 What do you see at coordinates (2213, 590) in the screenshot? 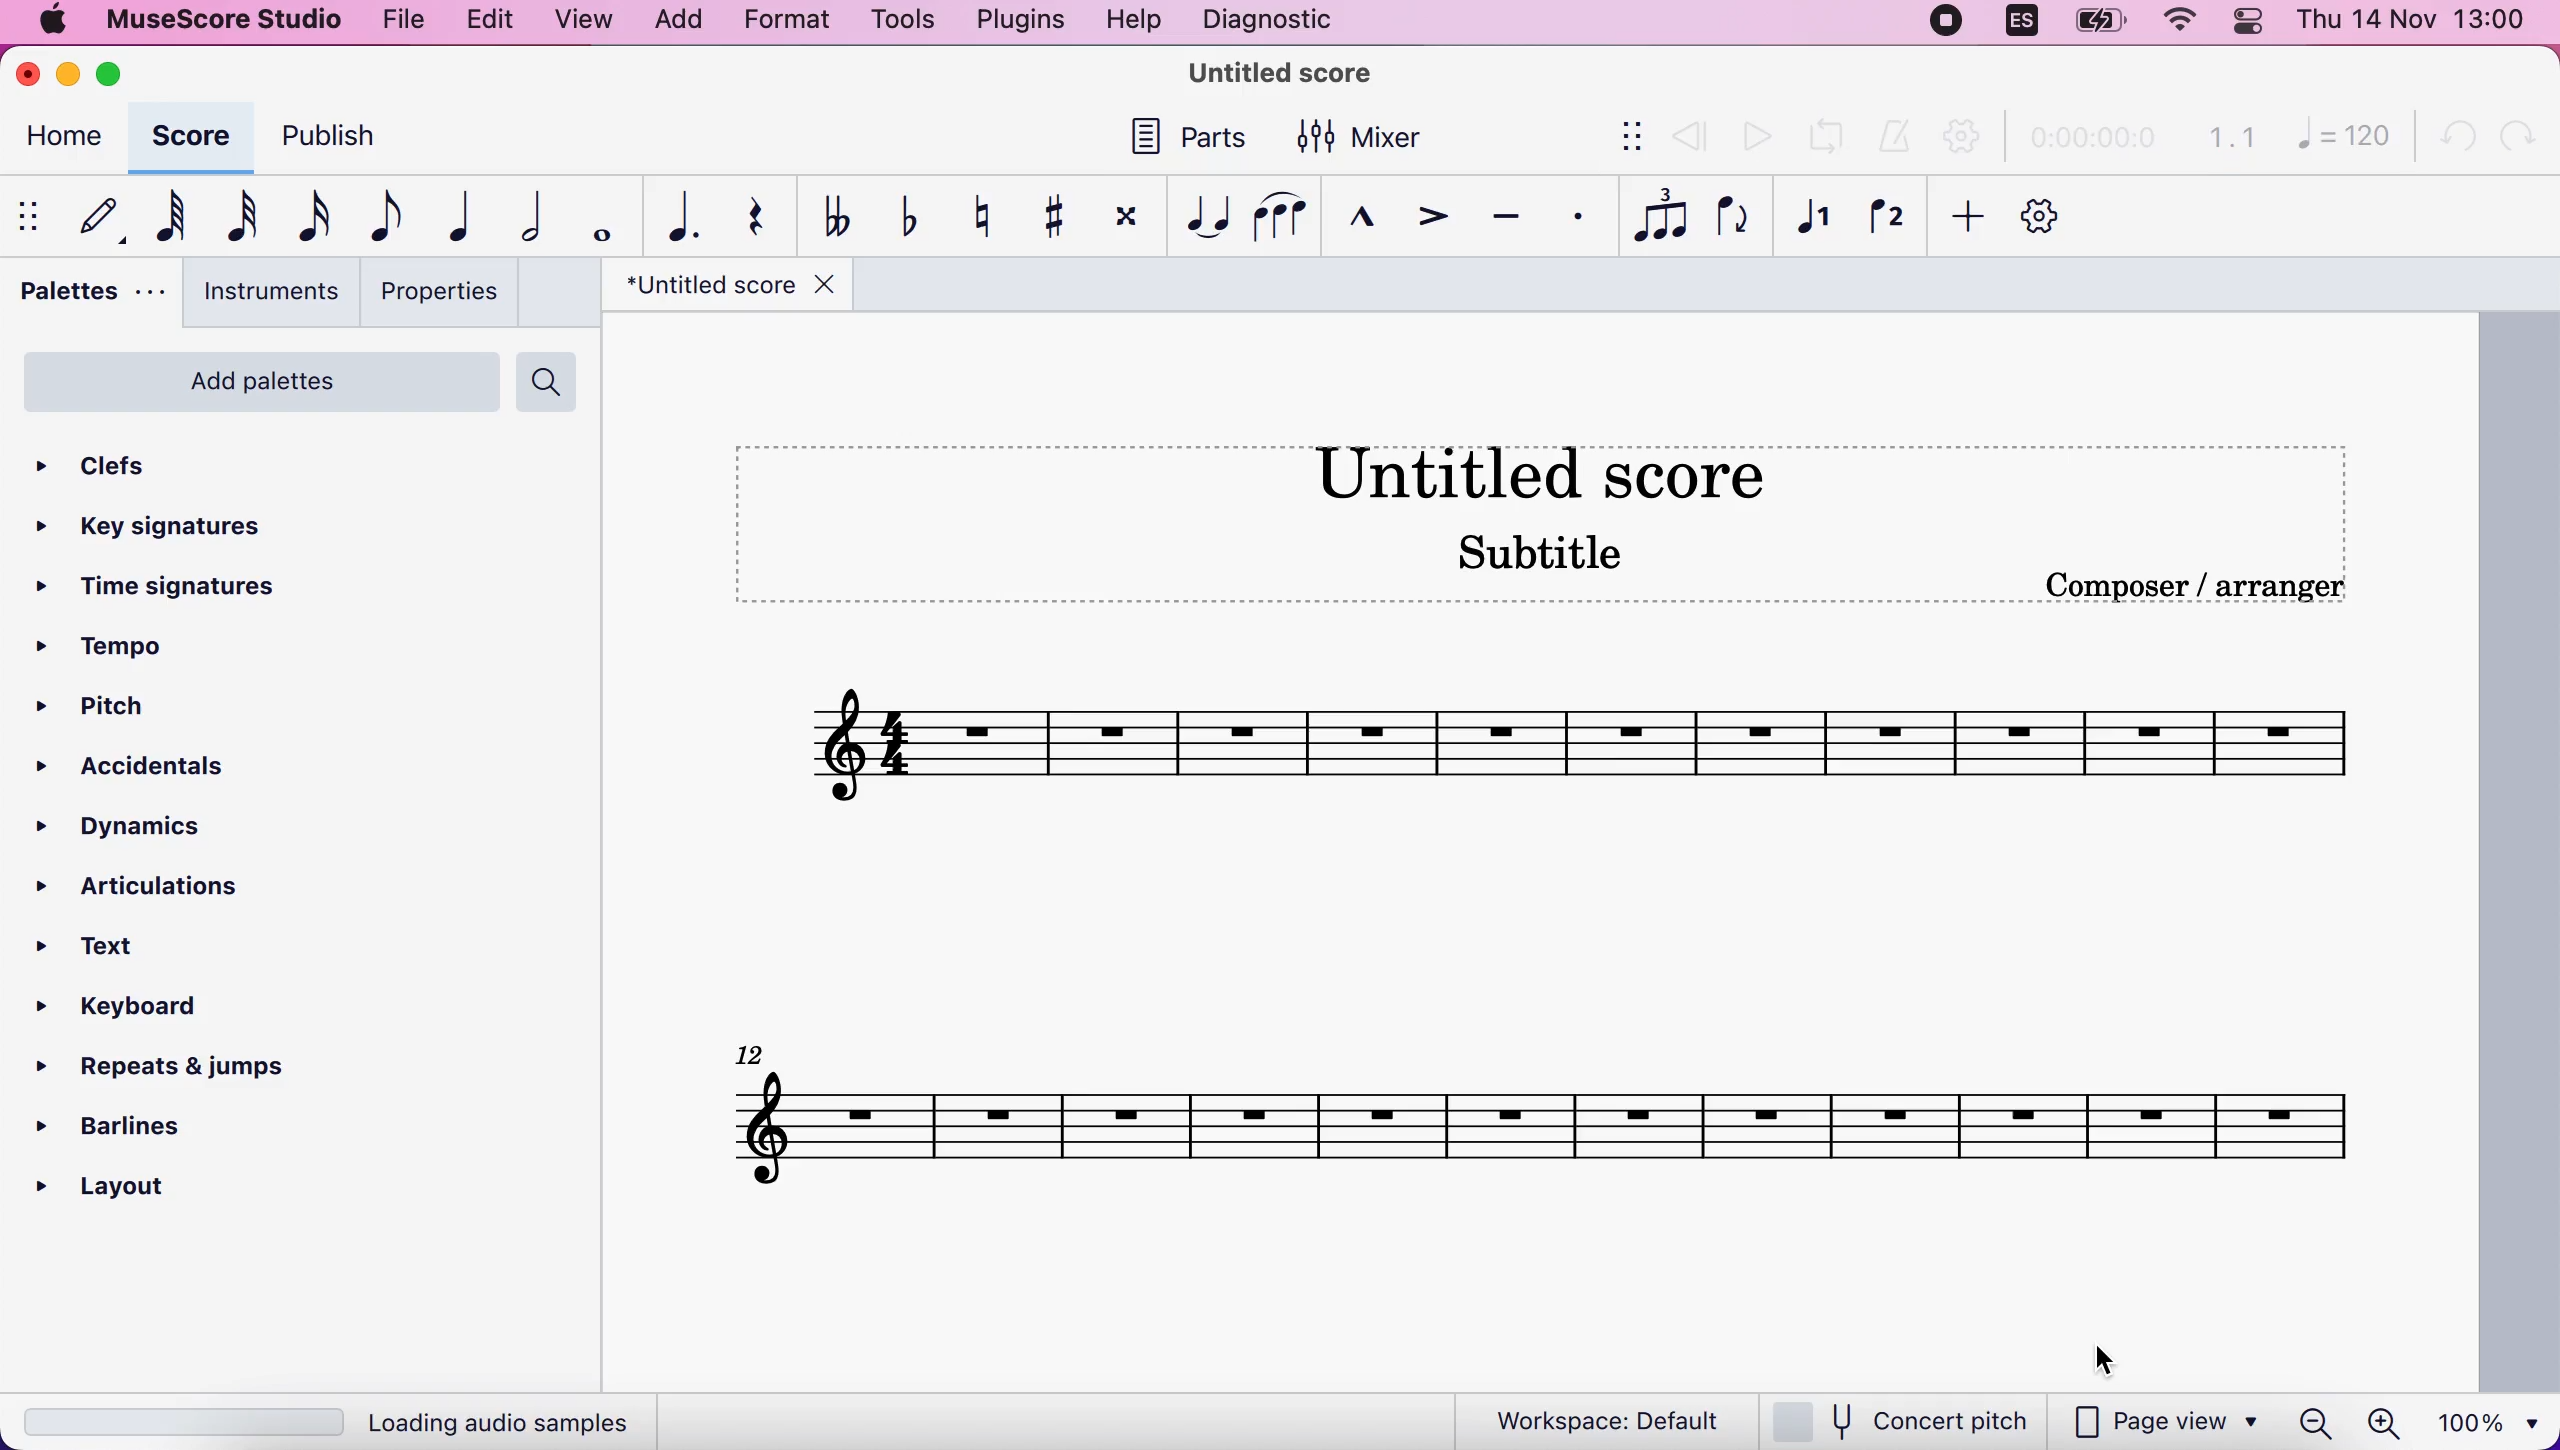
I see `composer/arranger` at bounding box center [2213, 590].